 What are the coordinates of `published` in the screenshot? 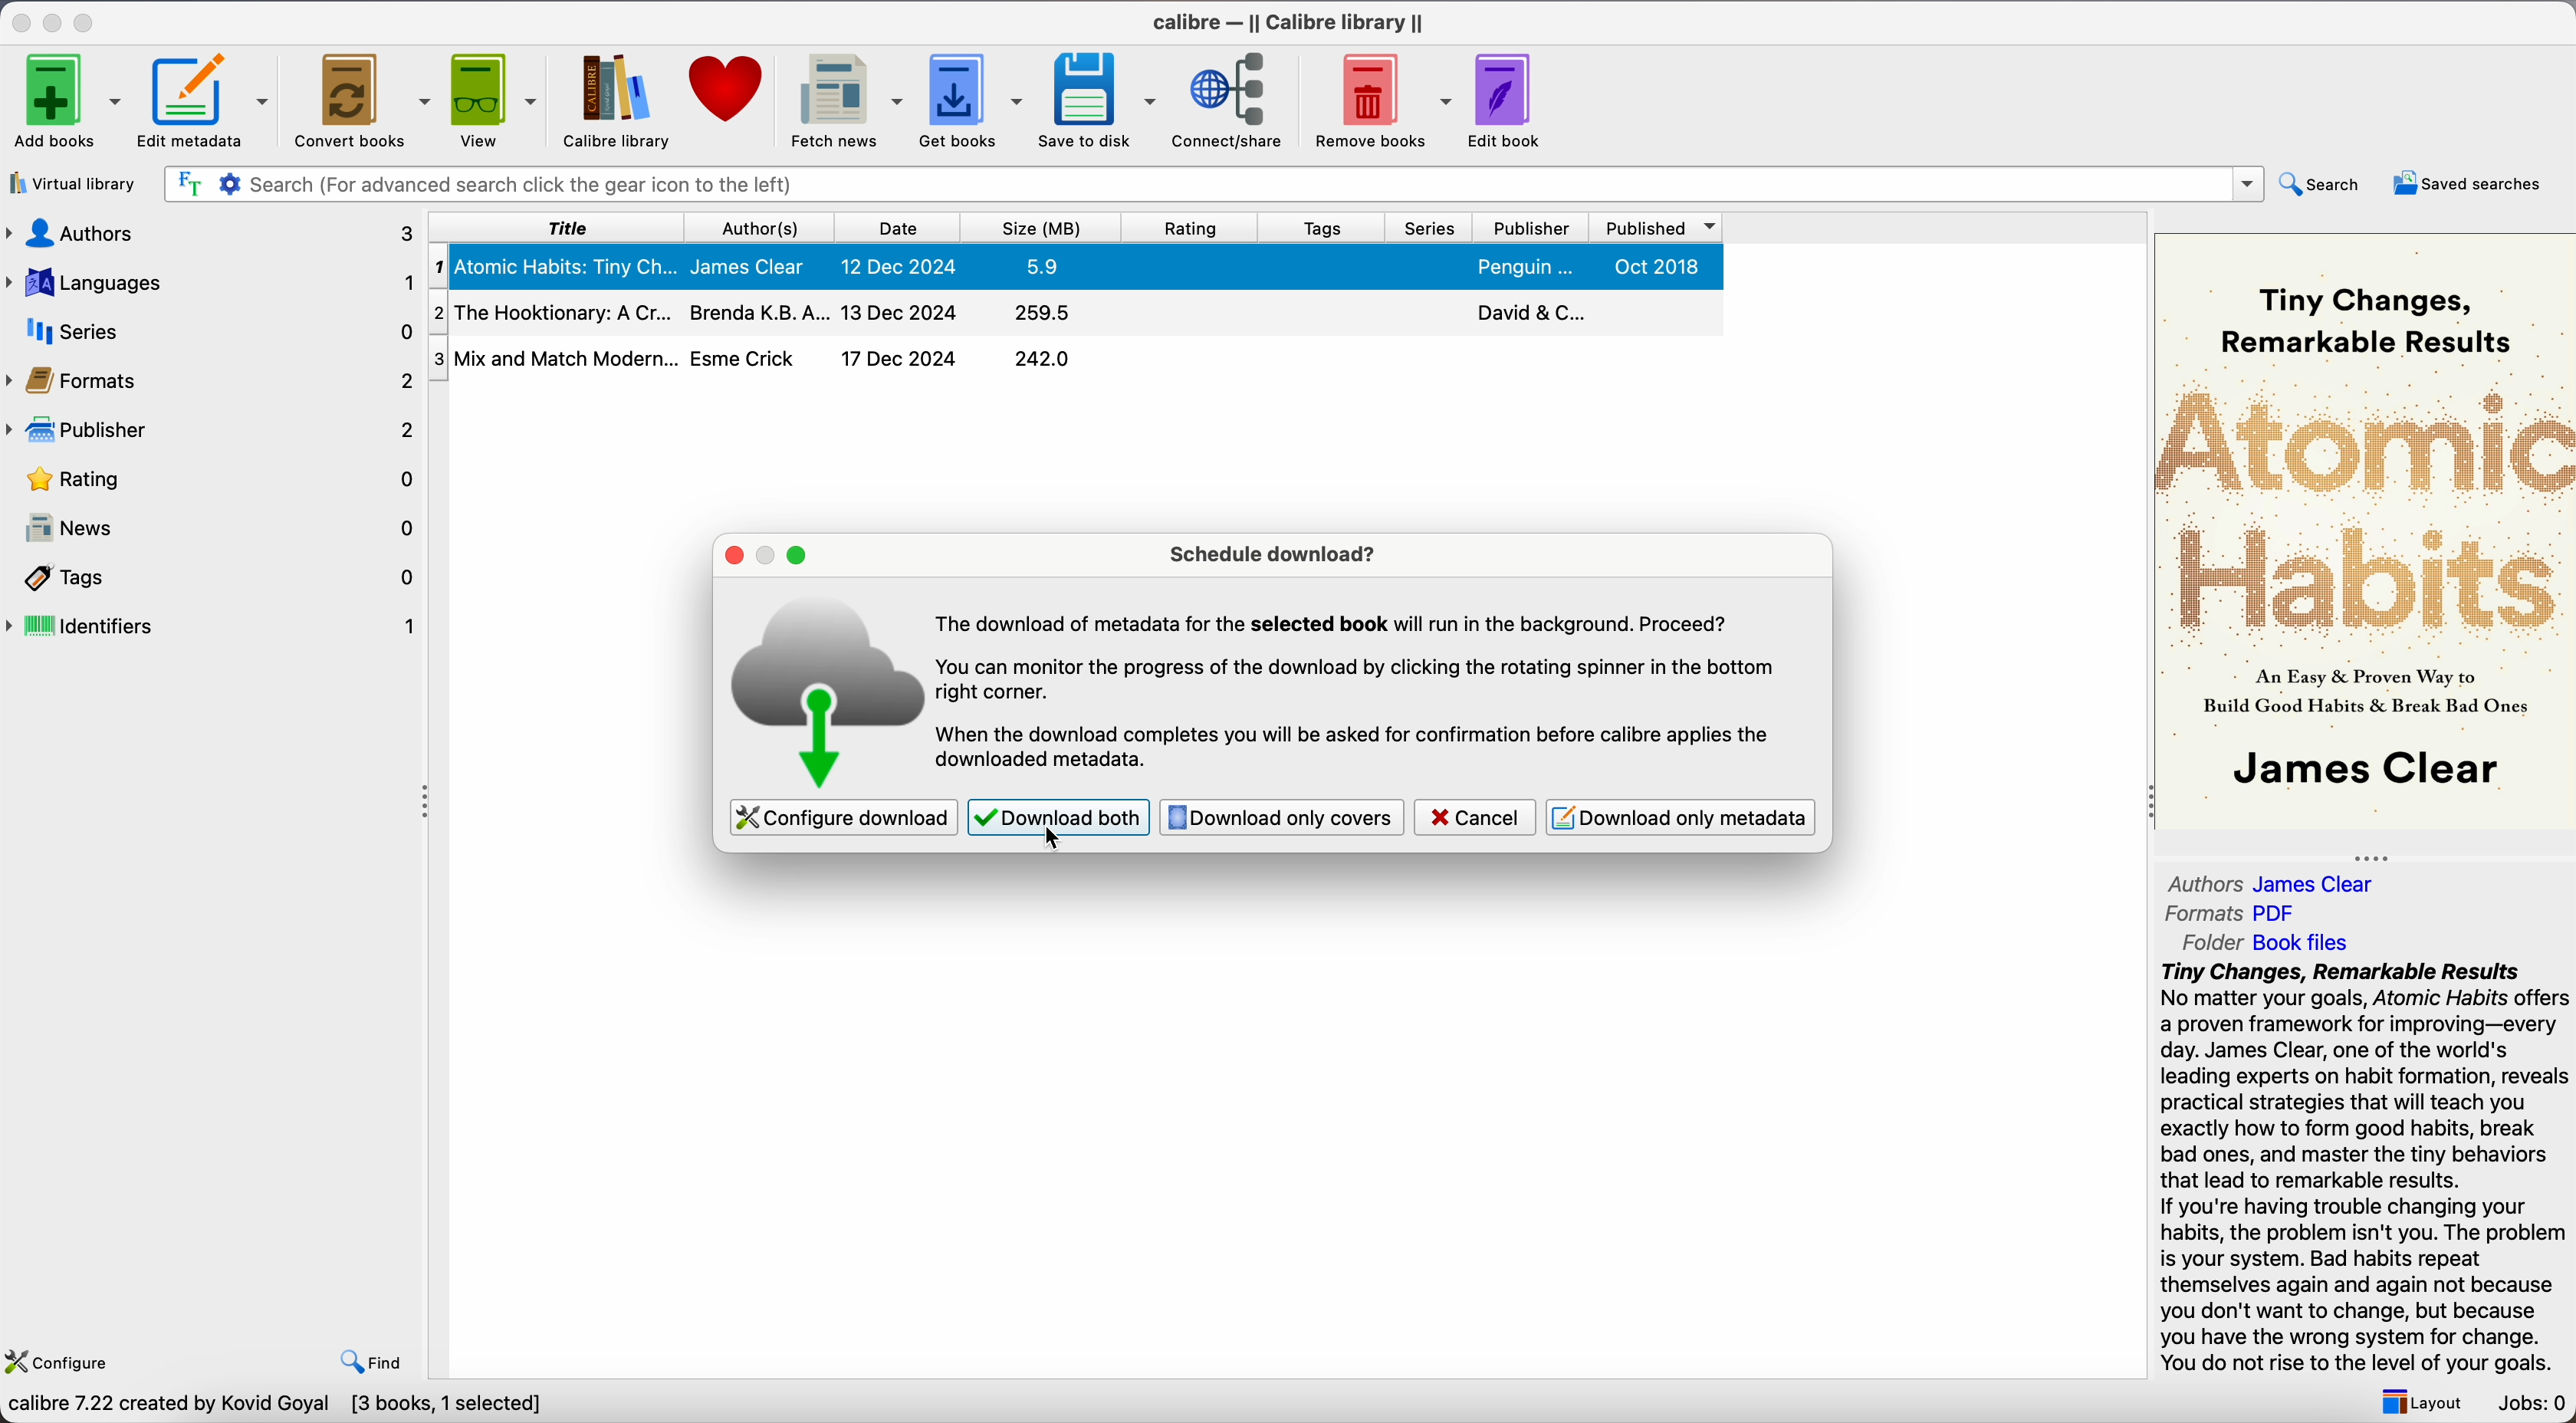 It's located at (1652, 228).